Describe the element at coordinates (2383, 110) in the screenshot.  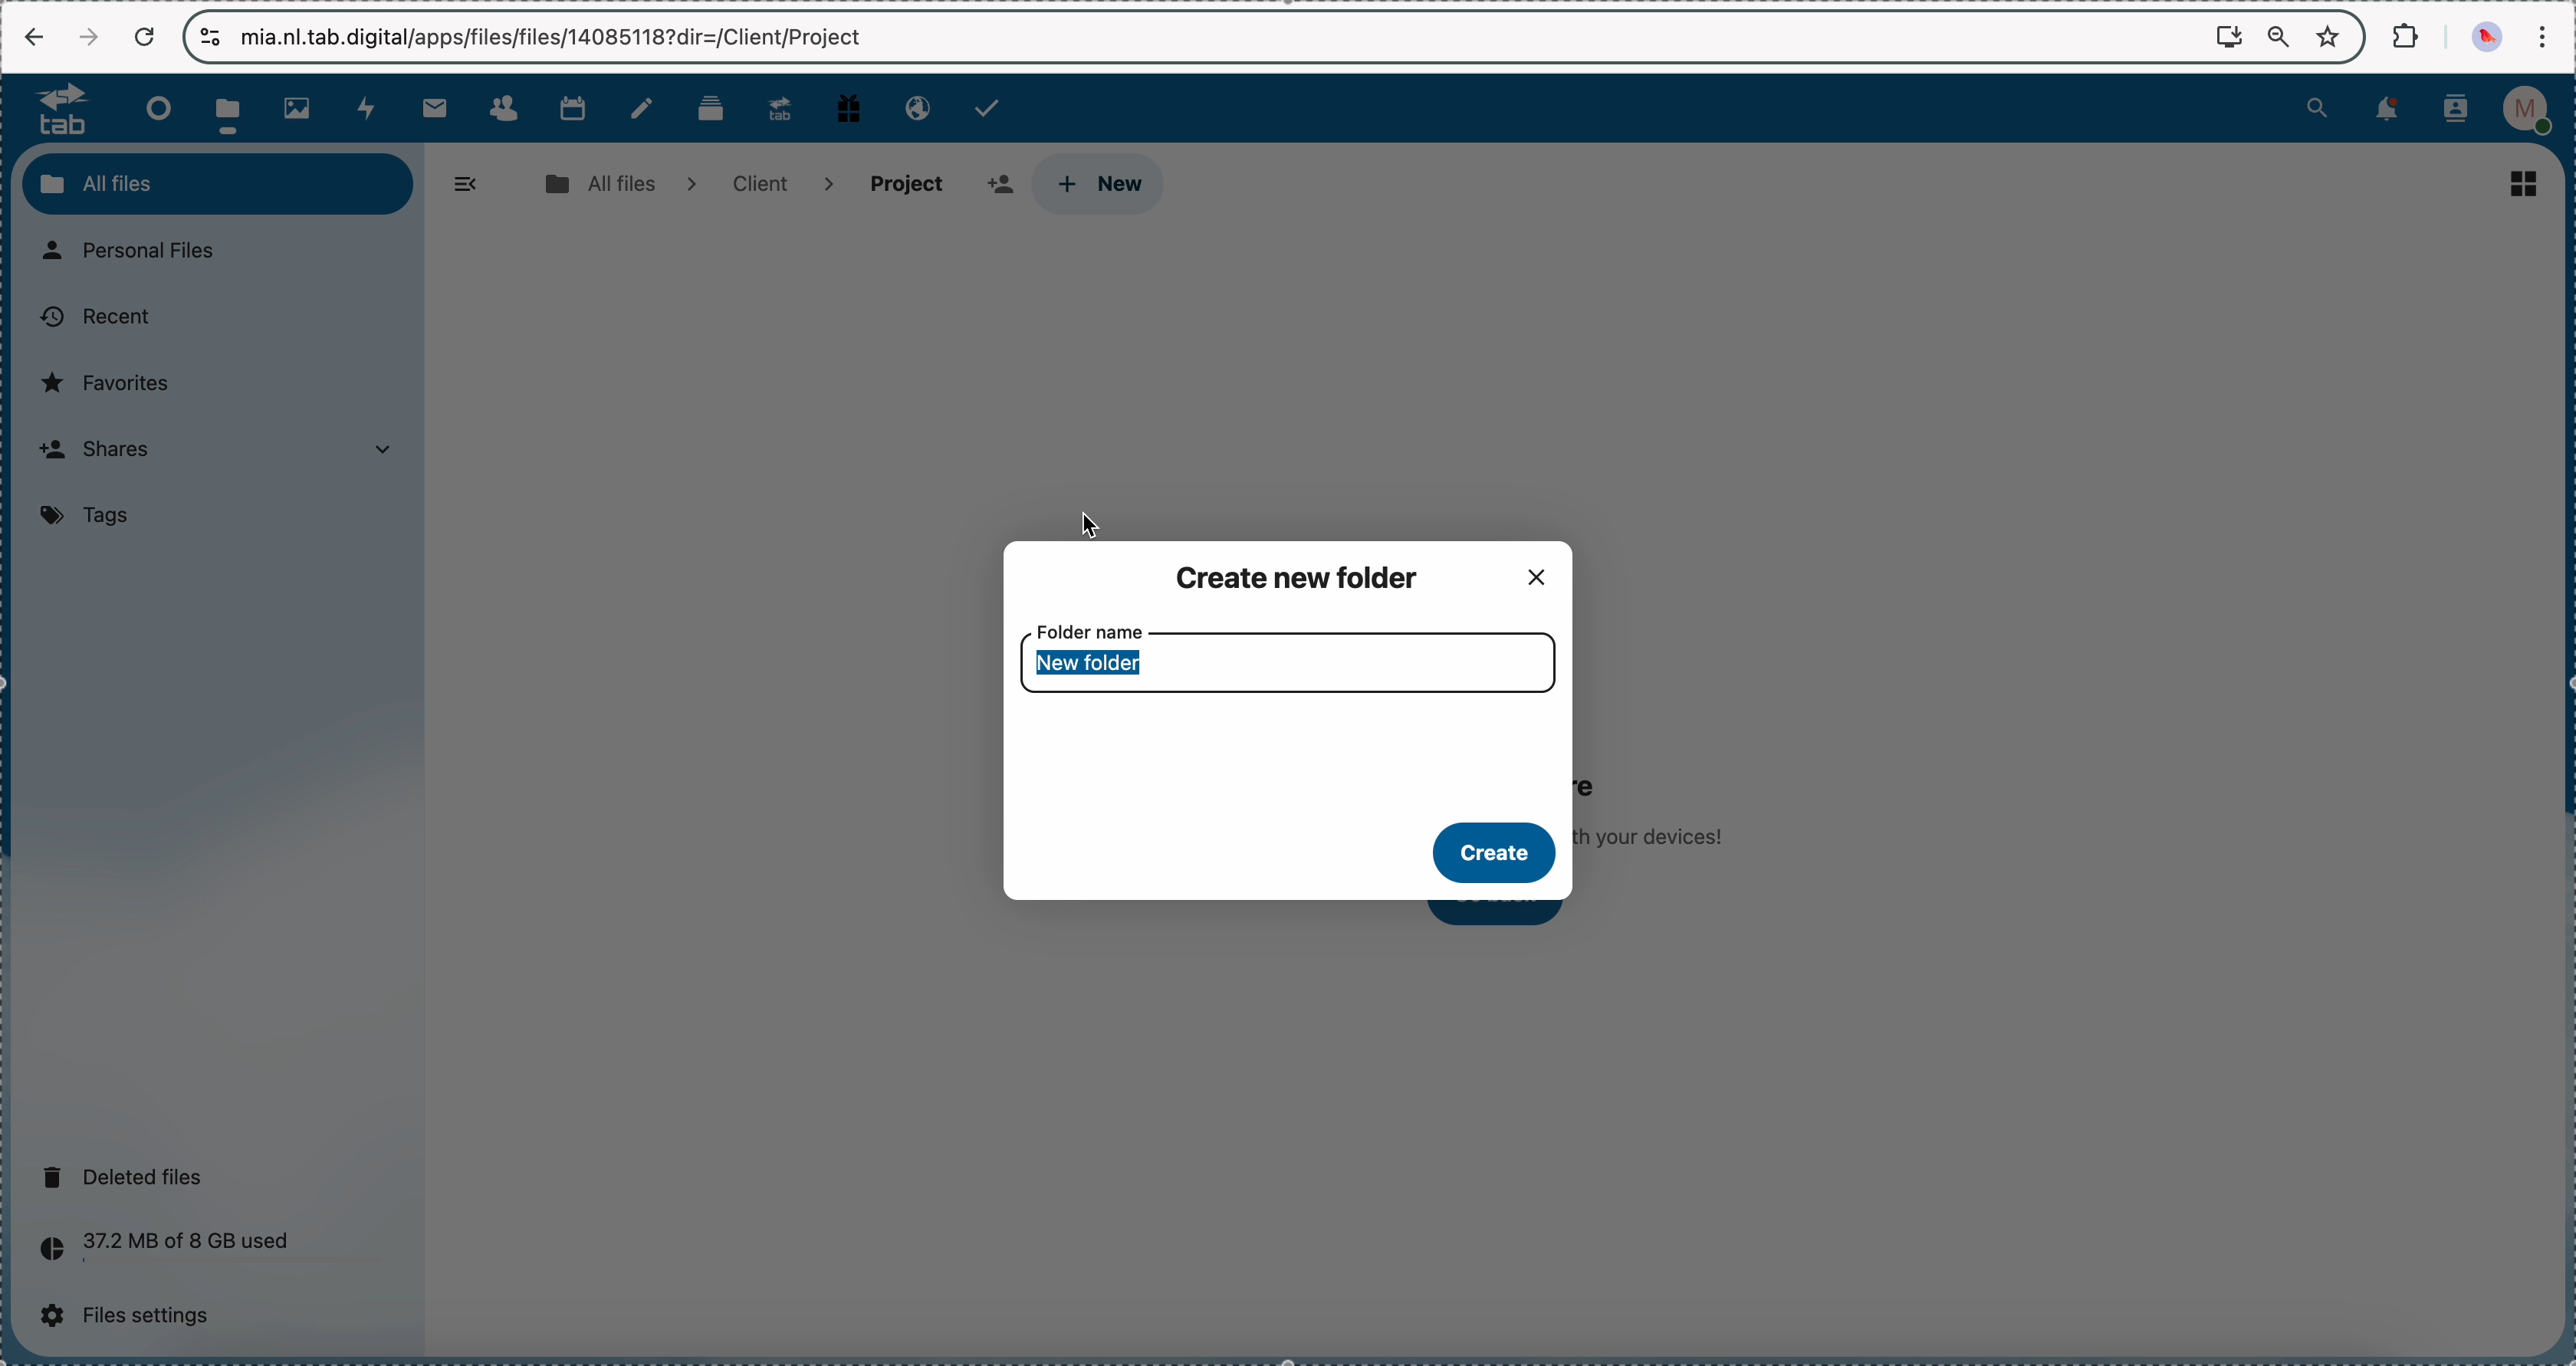
I see `notifications` at that location.